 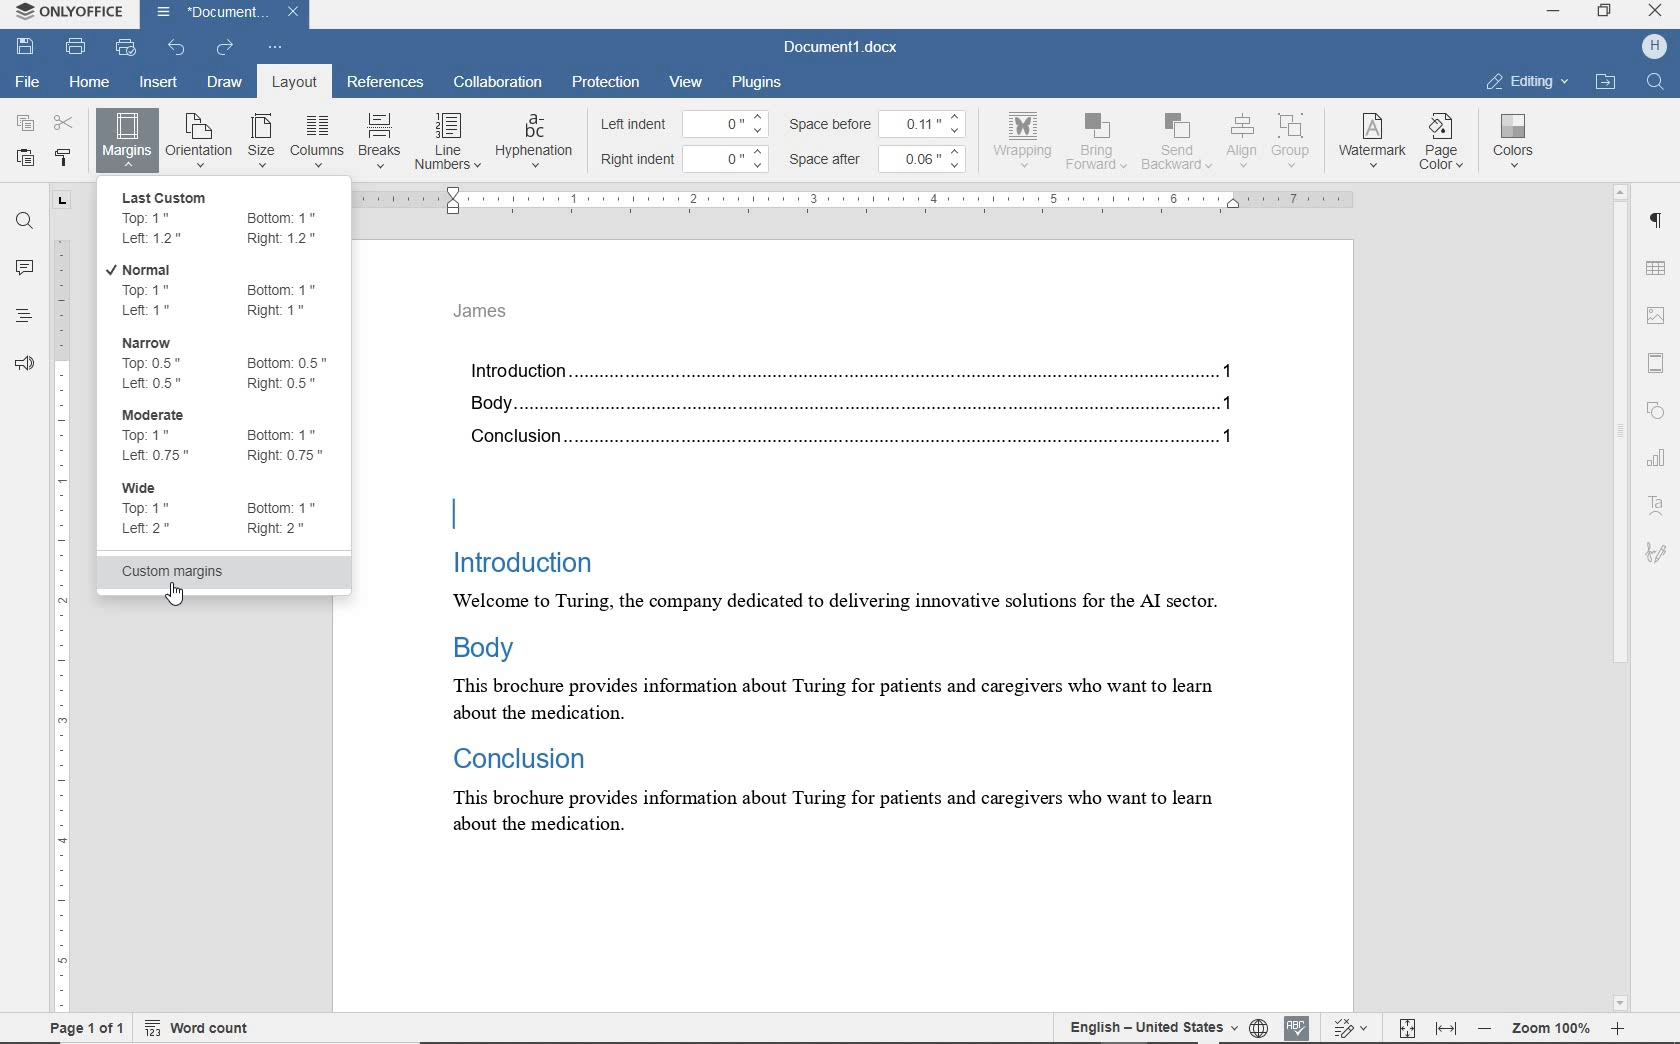 I want to click on text art, so click(x=1656, y=509).